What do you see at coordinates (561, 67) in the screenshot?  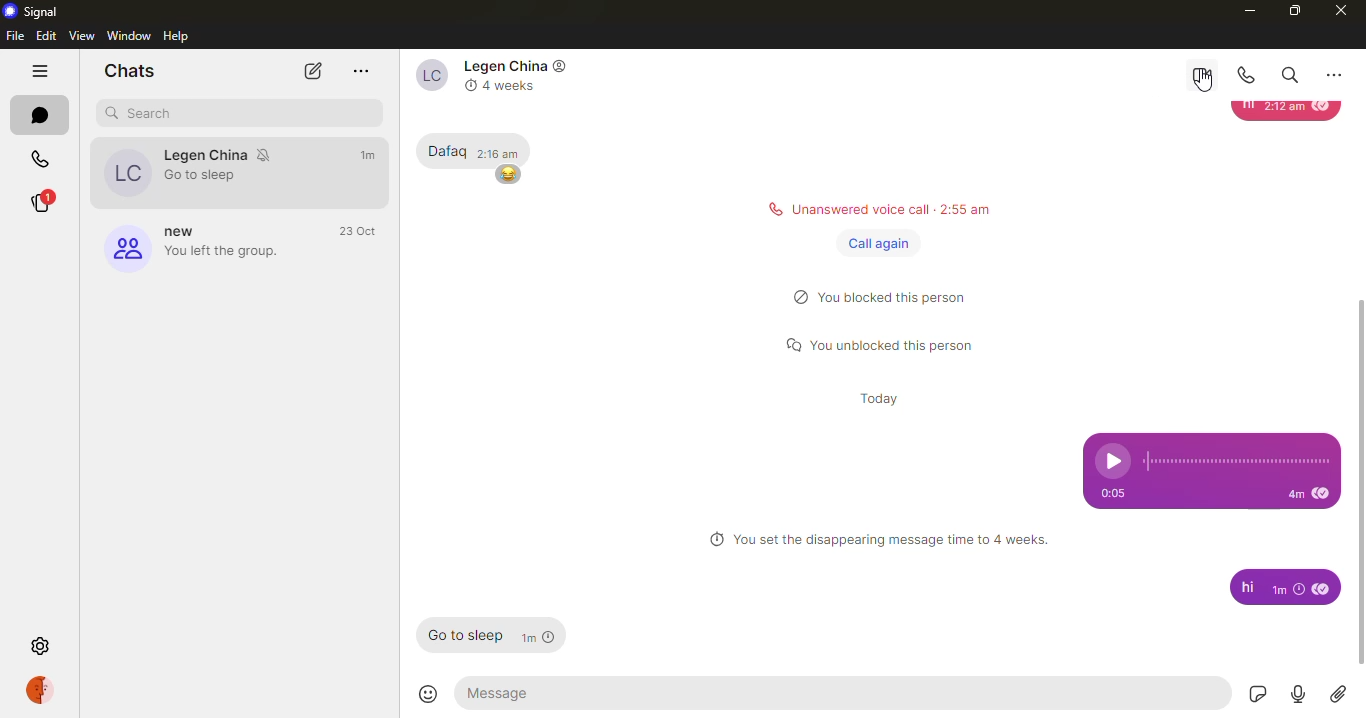 I see `contact logo` at bounding box center [561, 67].